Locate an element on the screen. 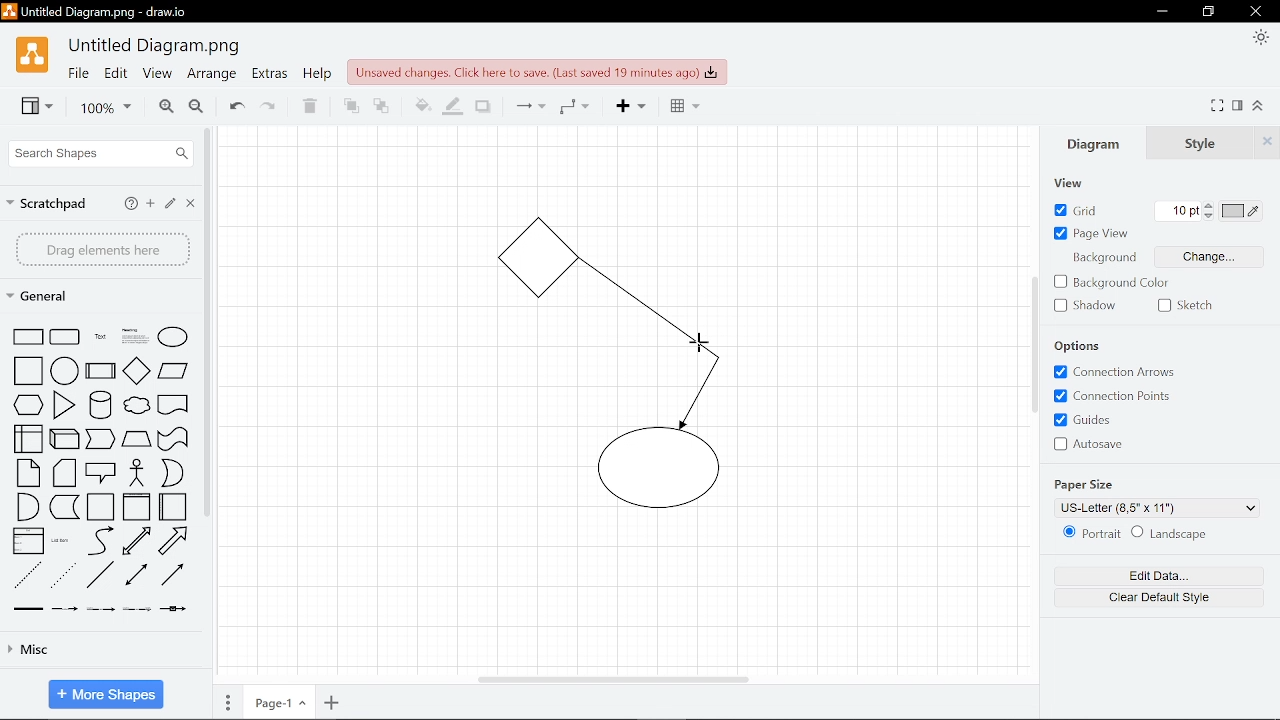 This screenshot has width=1280, height=720. Appearence is located at coordinates (1258, 39).